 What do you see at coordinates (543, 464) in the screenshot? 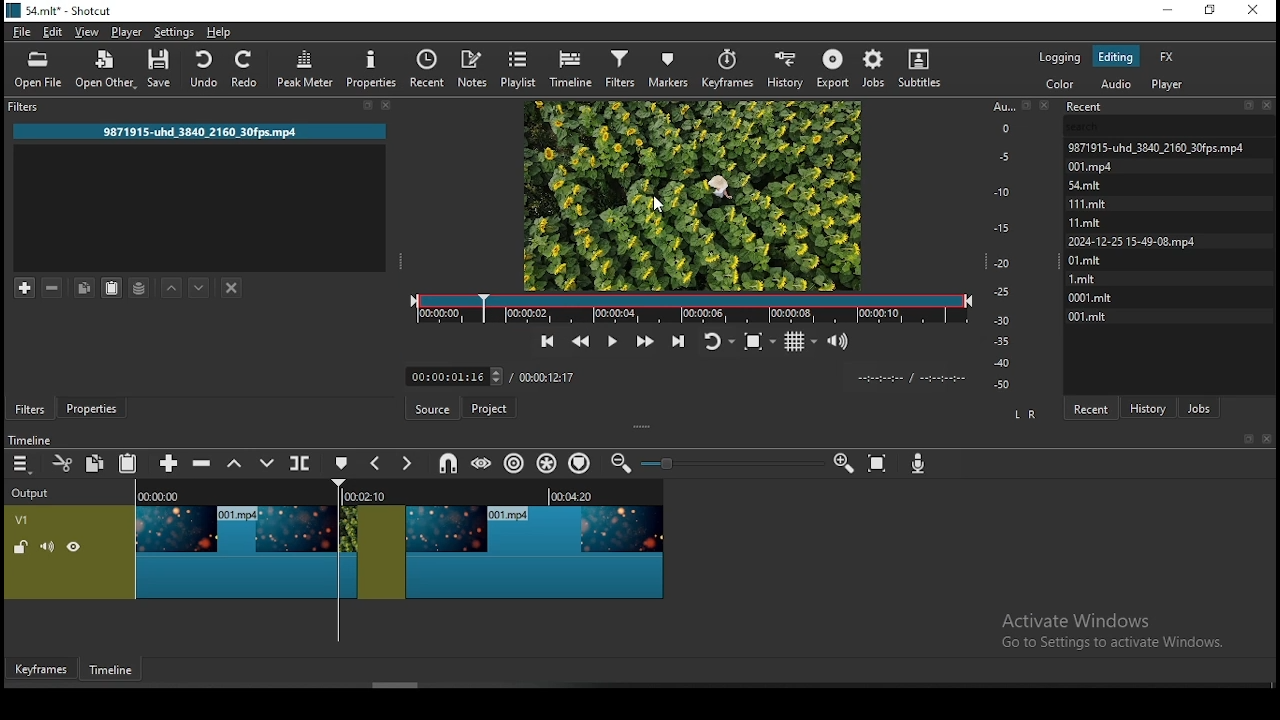
I see `ripple all tracks` at bounding box center [543, 464].